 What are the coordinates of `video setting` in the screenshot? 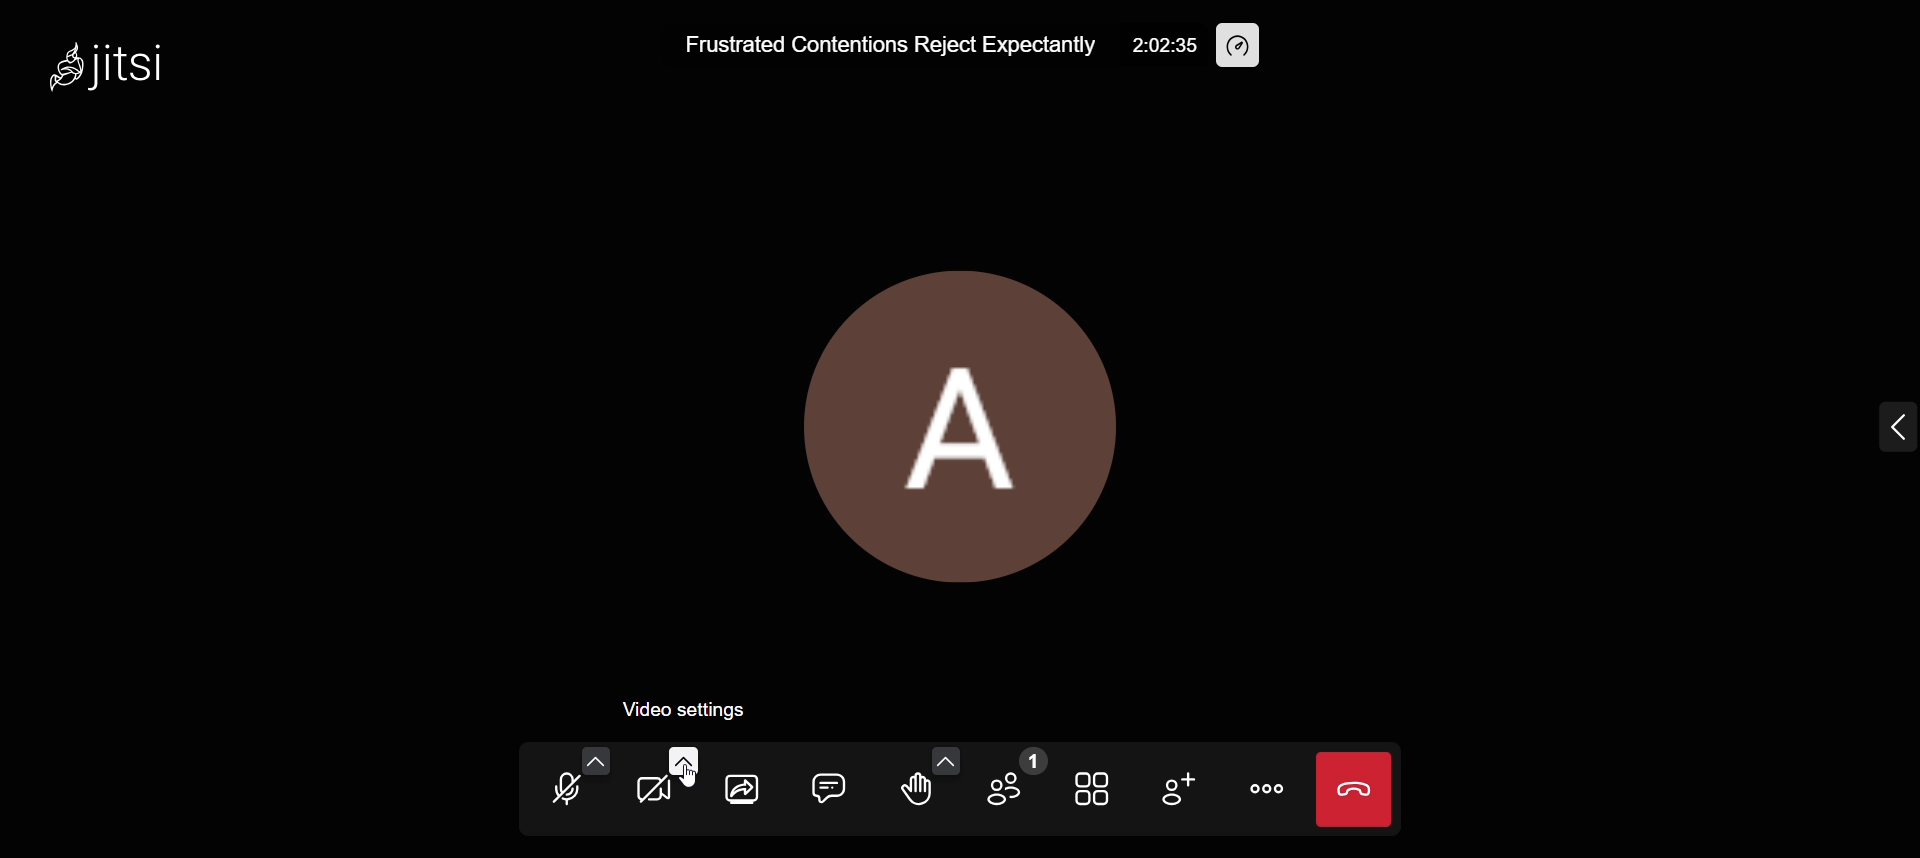 It's located at (697, 707).